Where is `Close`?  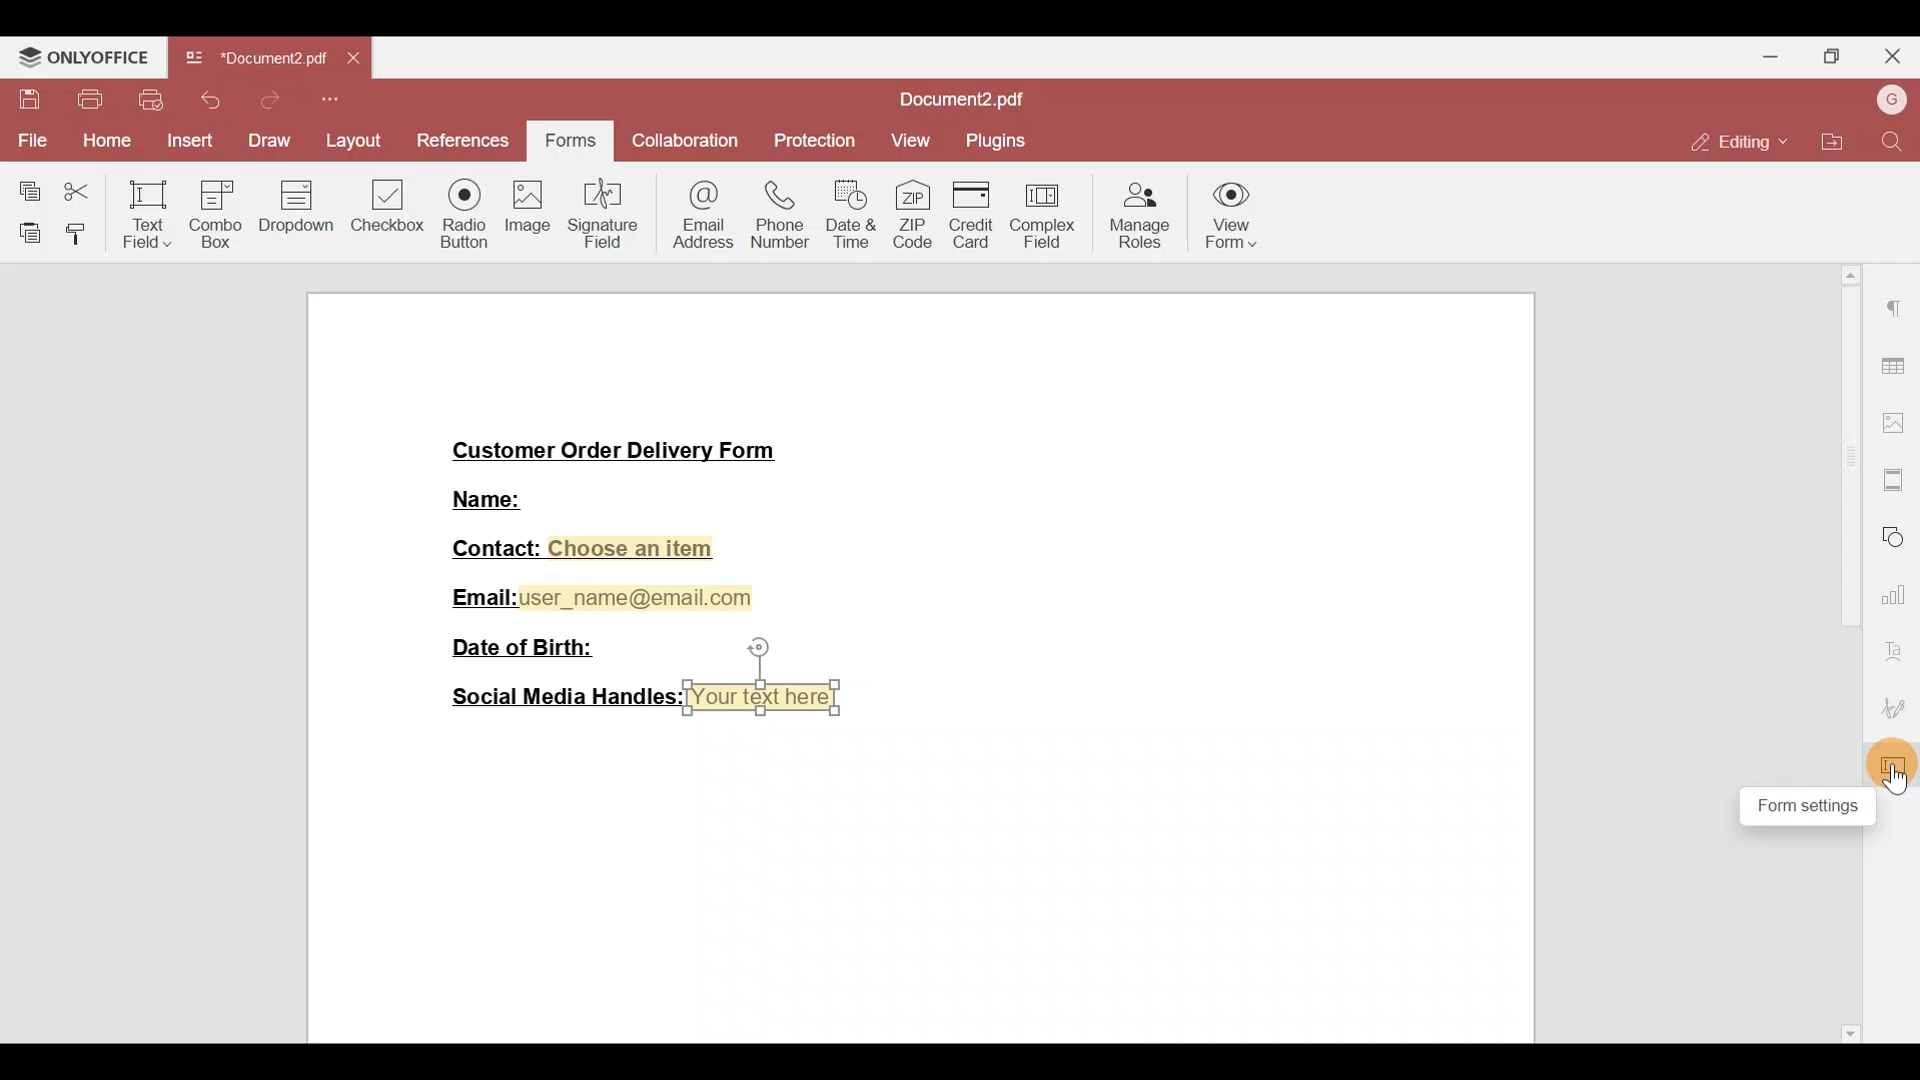 Close is located at coordinates (1896, 57).